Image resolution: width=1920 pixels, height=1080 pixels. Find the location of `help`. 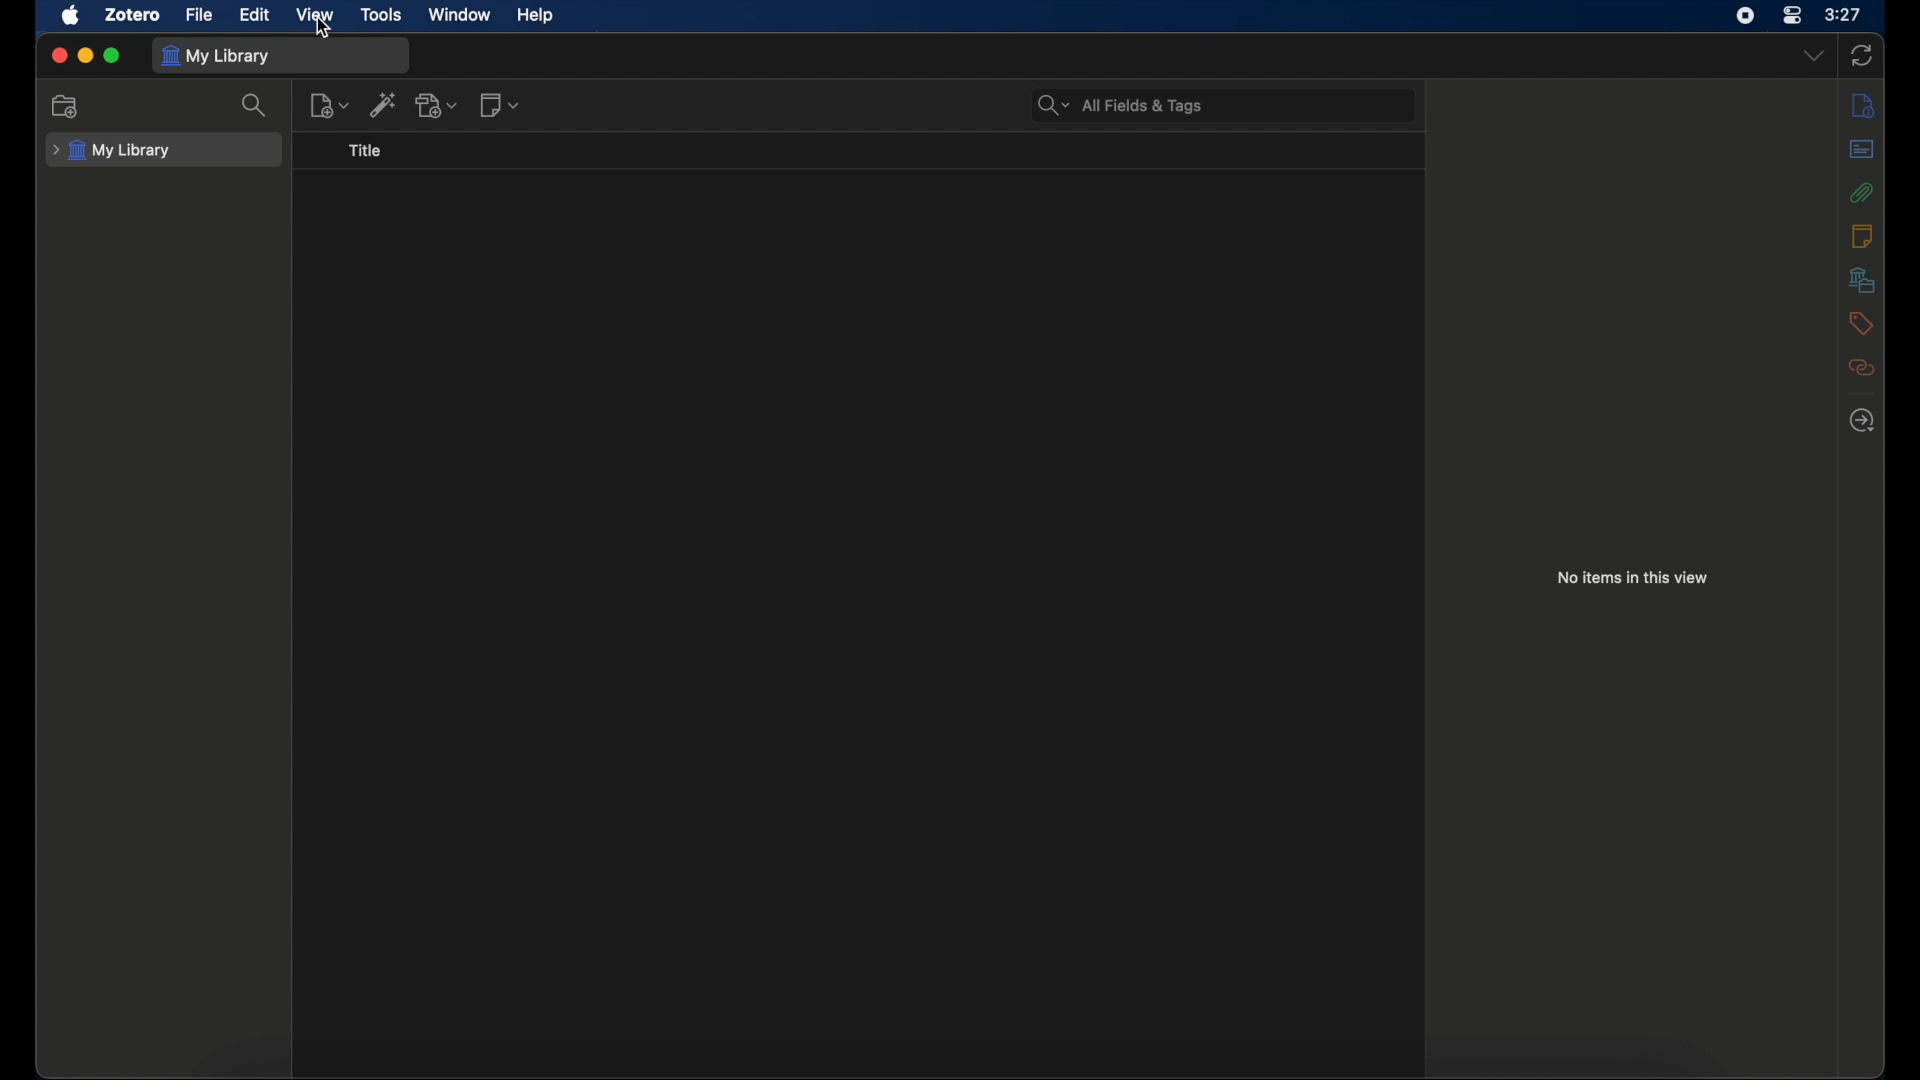

help is located at coordinates (535, 16).